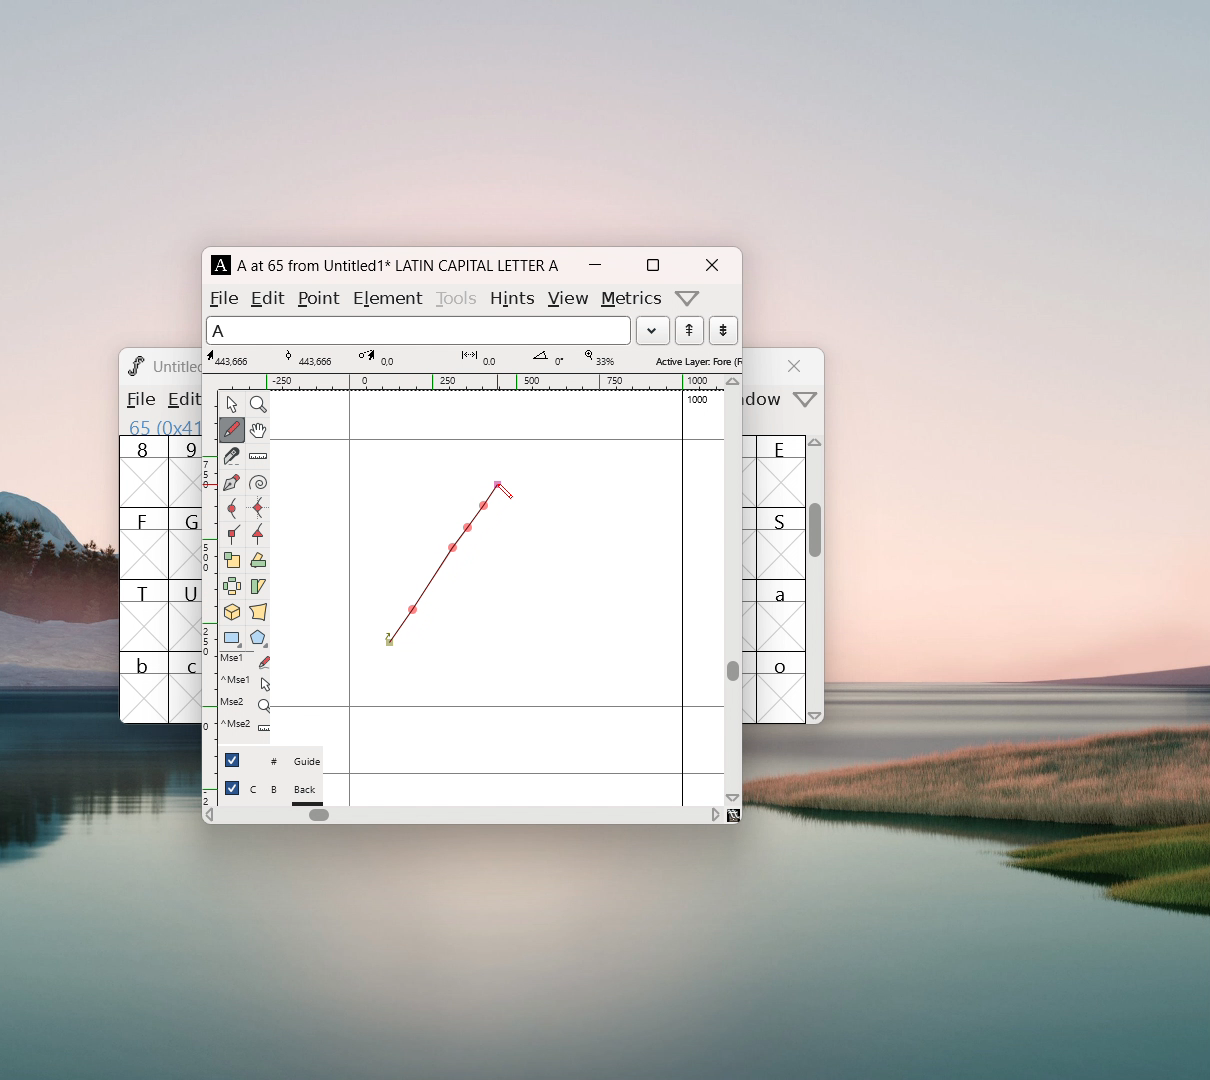  What do you see at coordinates (143, 472) in the screenshot?
I see `8` at bounding box center [143, 472].